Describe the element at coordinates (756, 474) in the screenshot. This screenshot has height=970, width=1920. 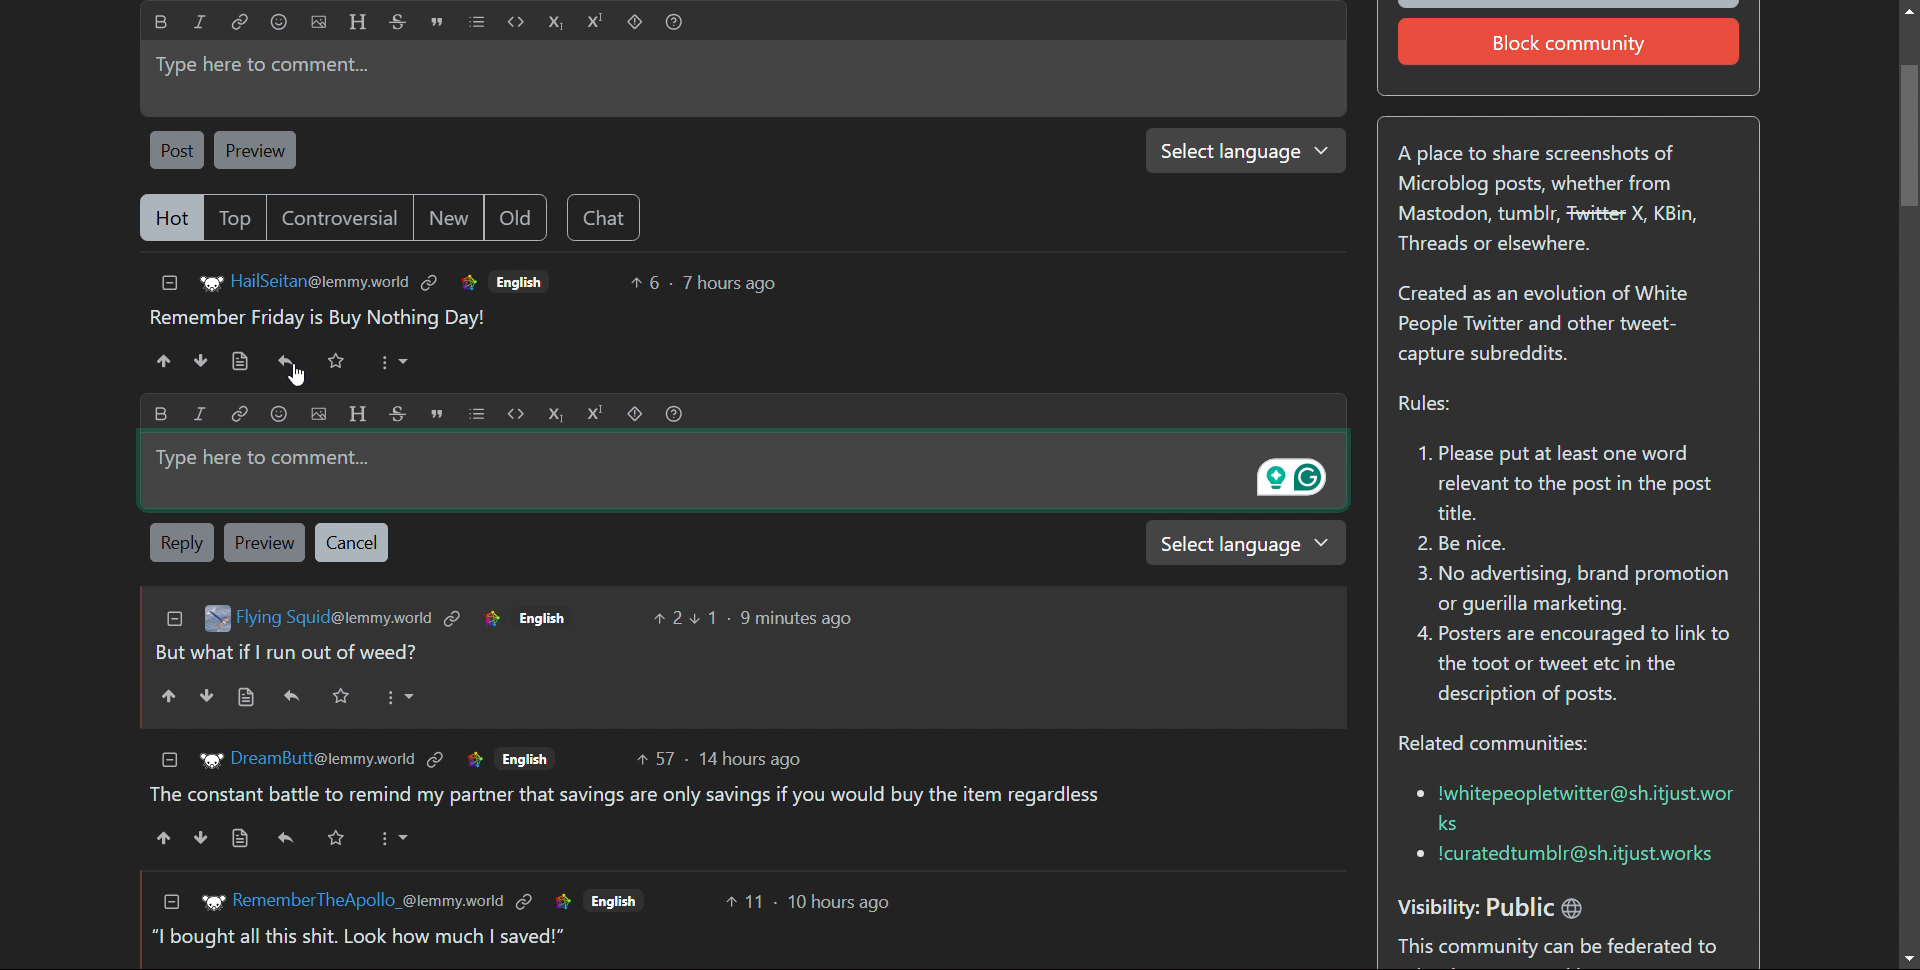
I see `Type here to comment` at that location.